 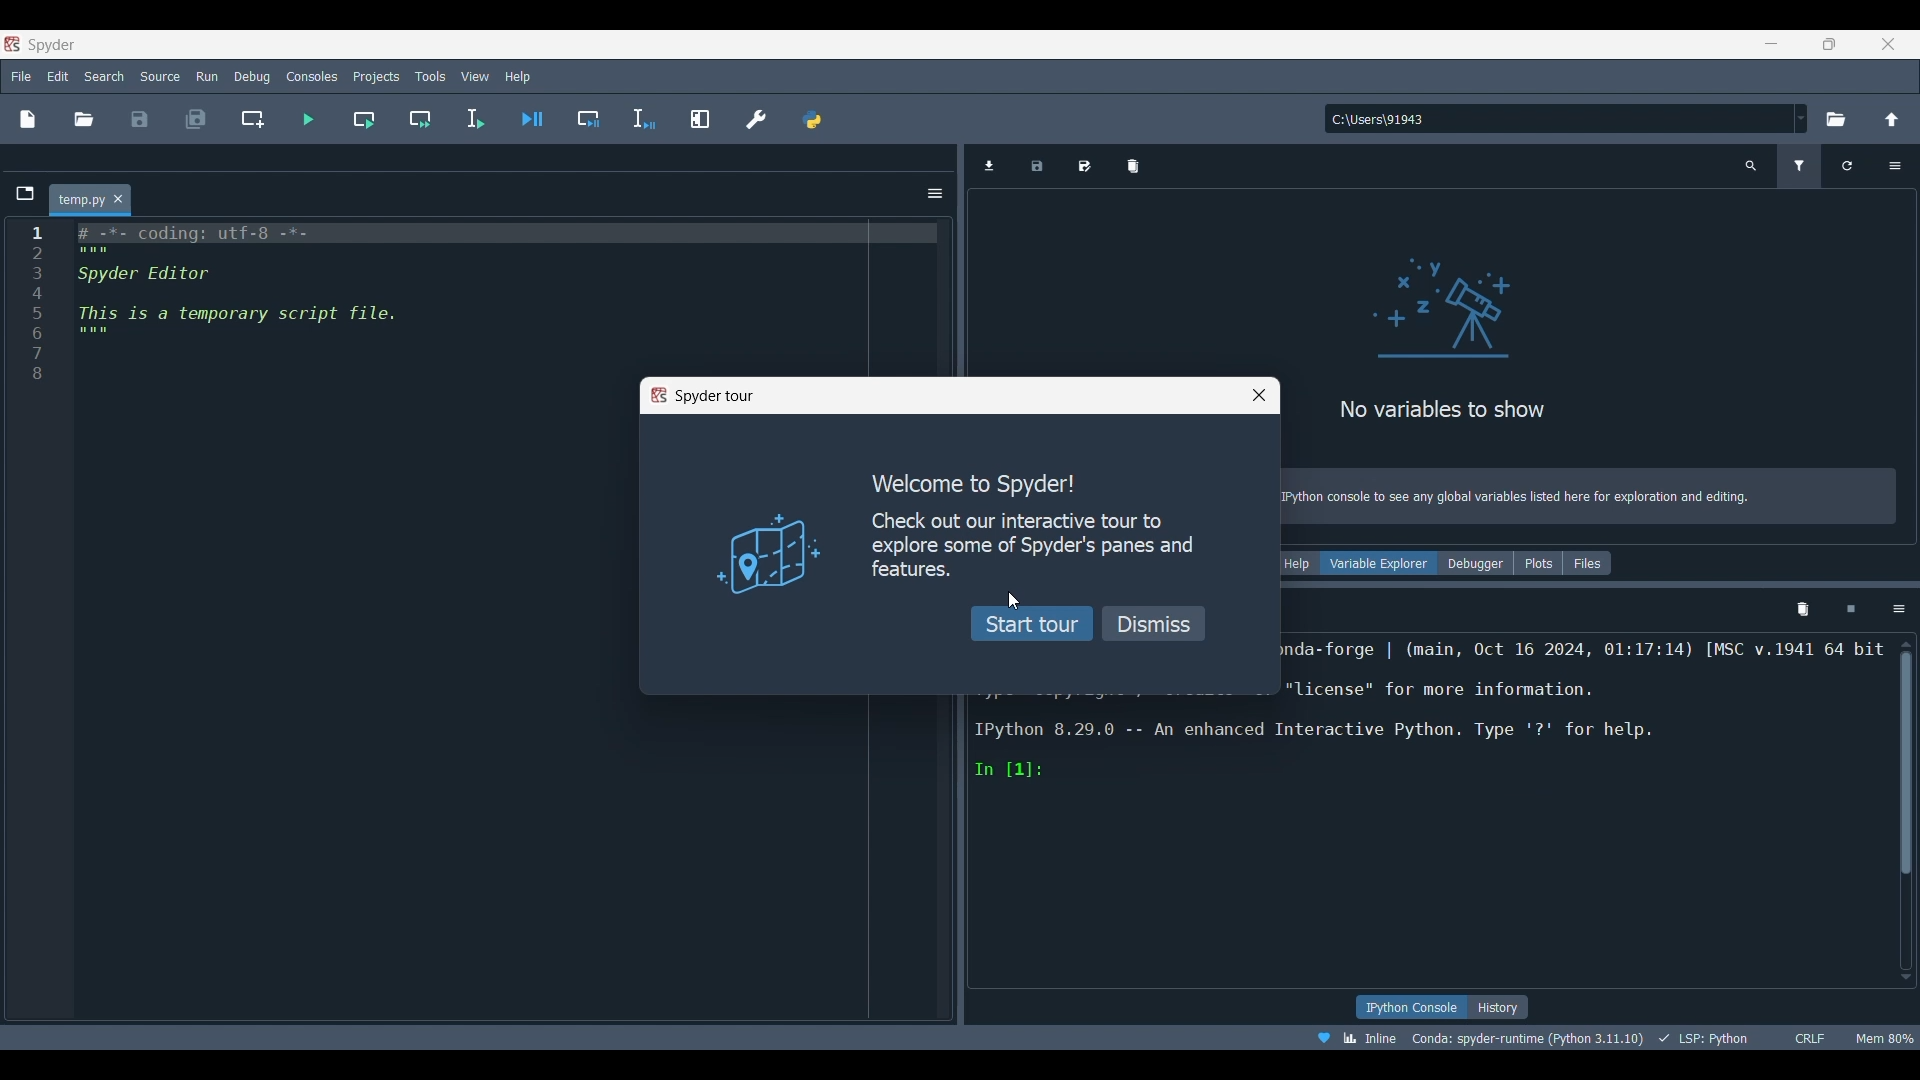 I want to click on Run file, so click(x=308, y=119).